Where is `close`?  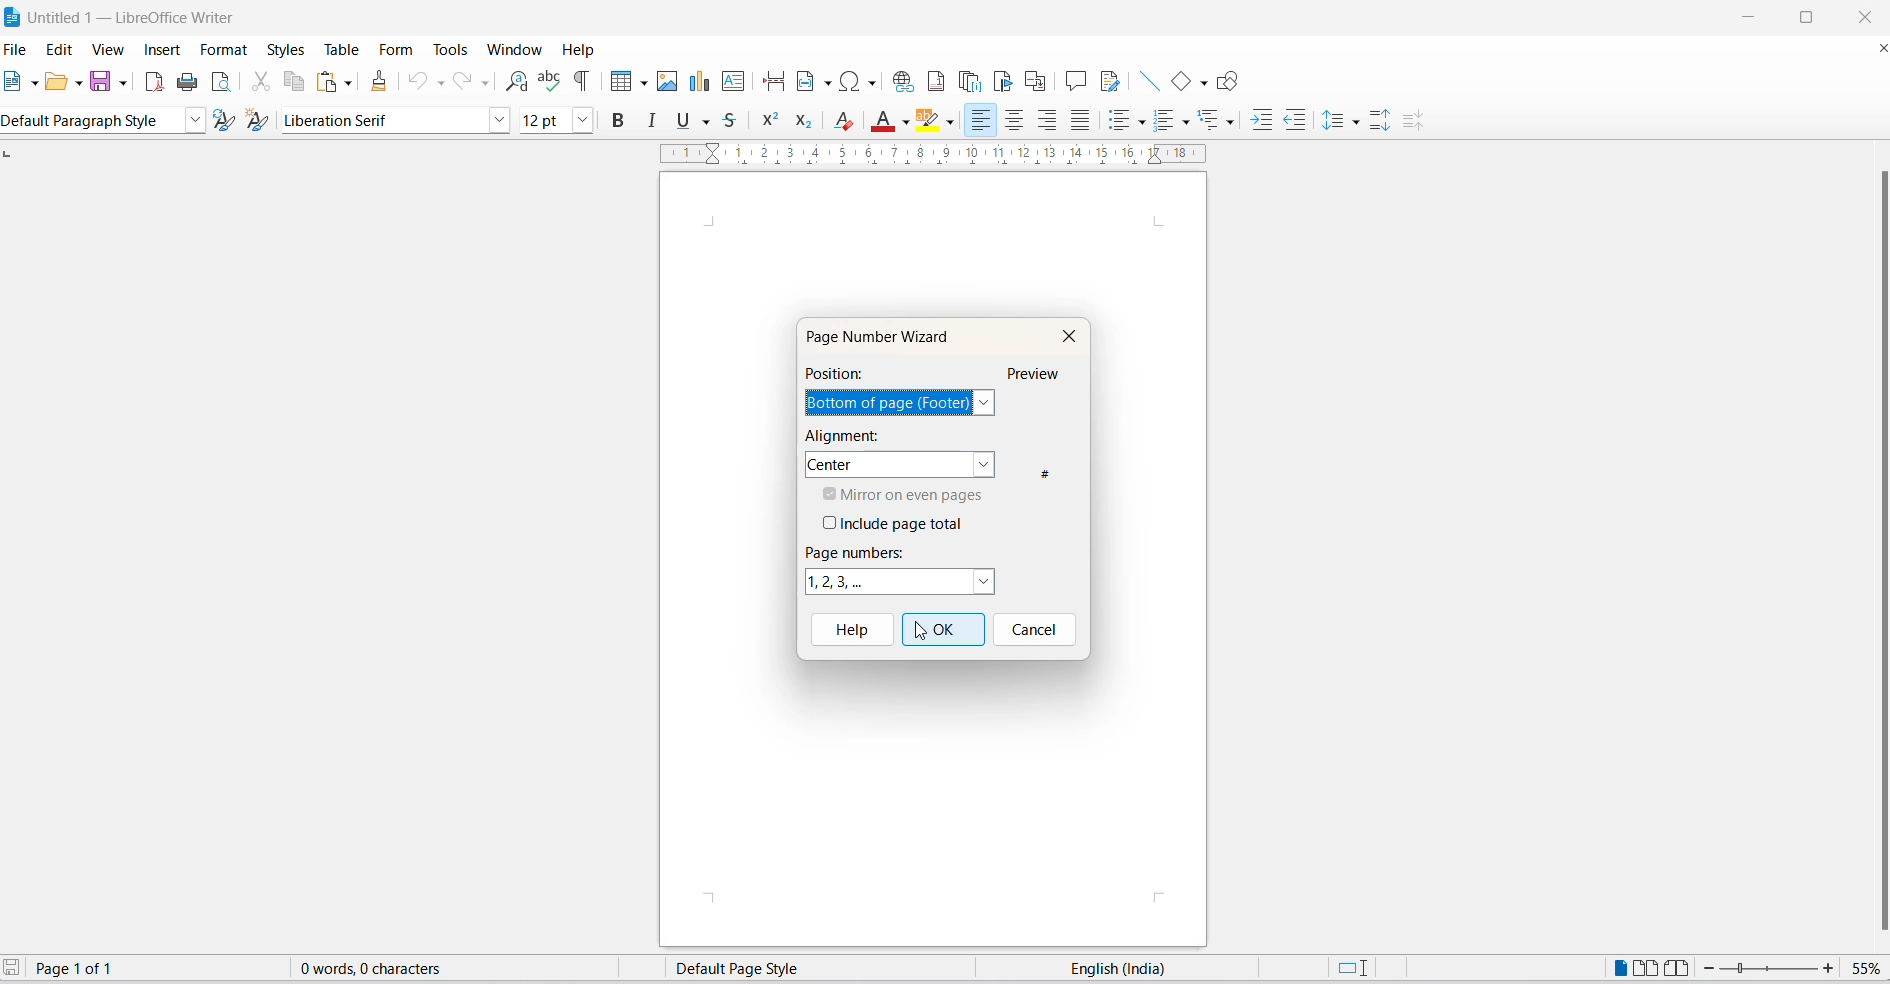
close is located at coordinates (1066, 336).